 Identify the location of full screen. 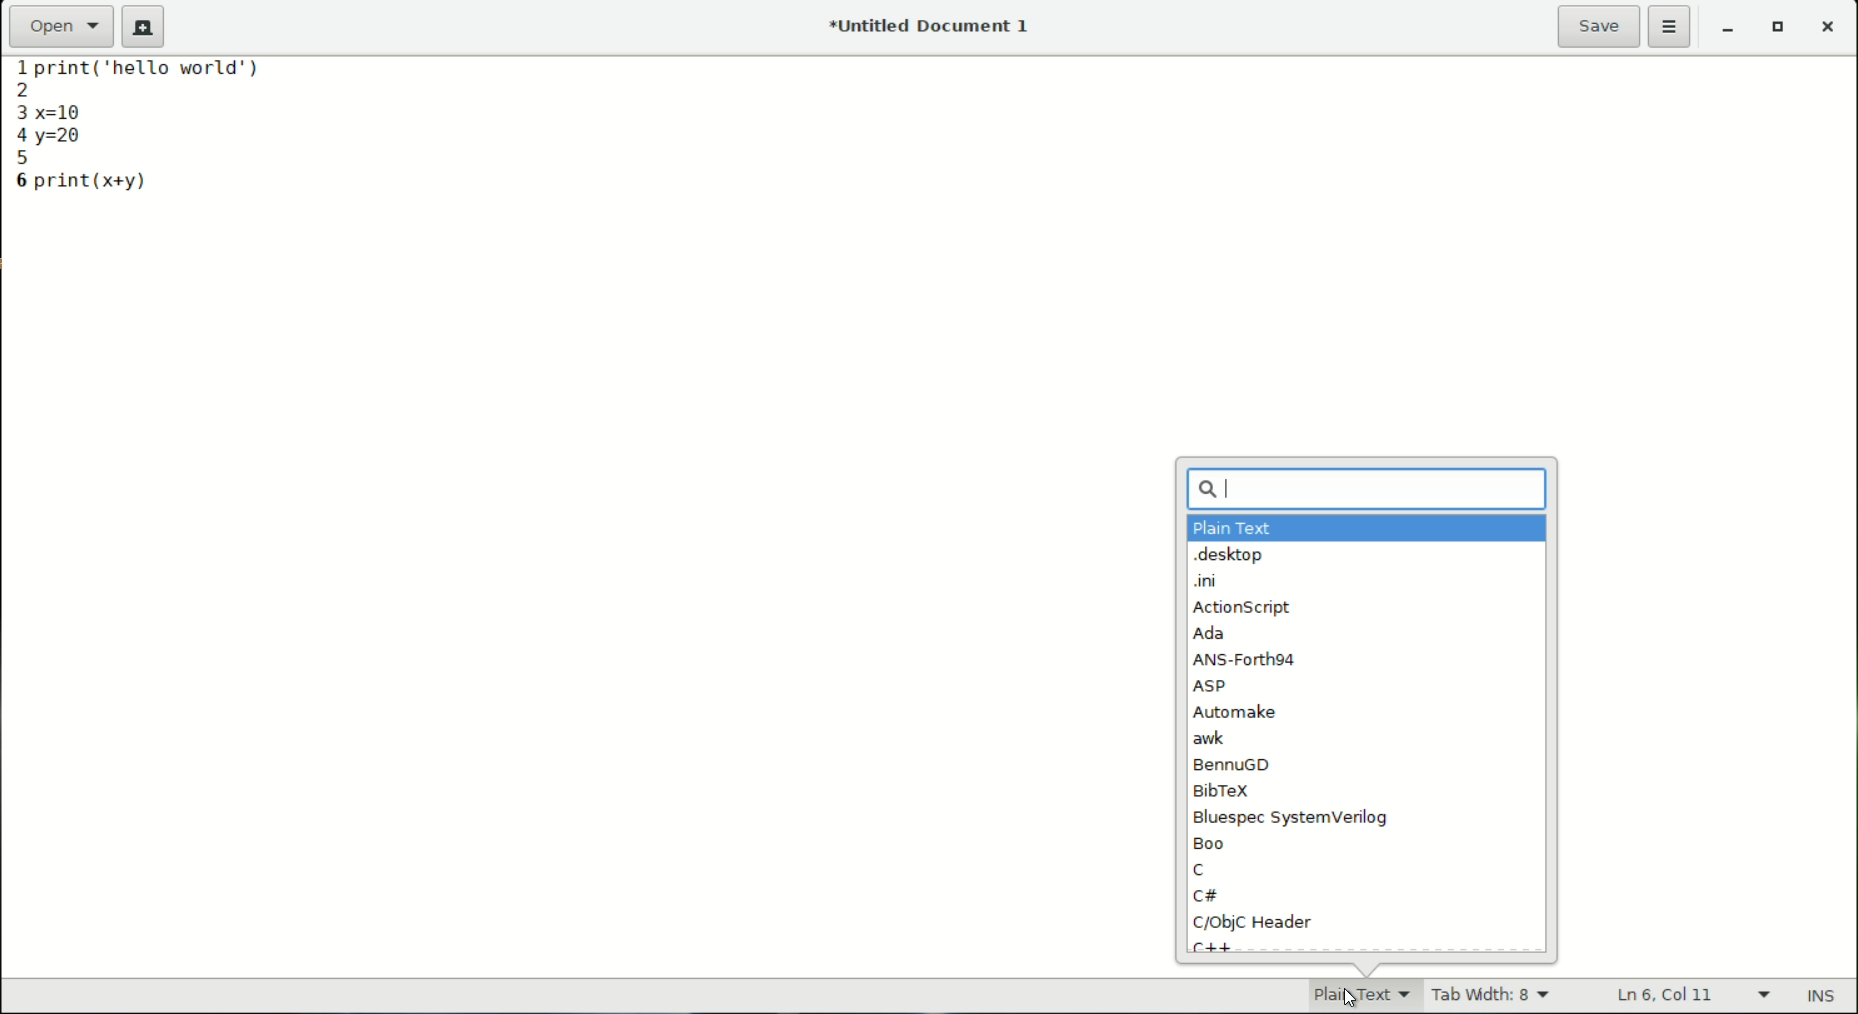
(1781, 30).